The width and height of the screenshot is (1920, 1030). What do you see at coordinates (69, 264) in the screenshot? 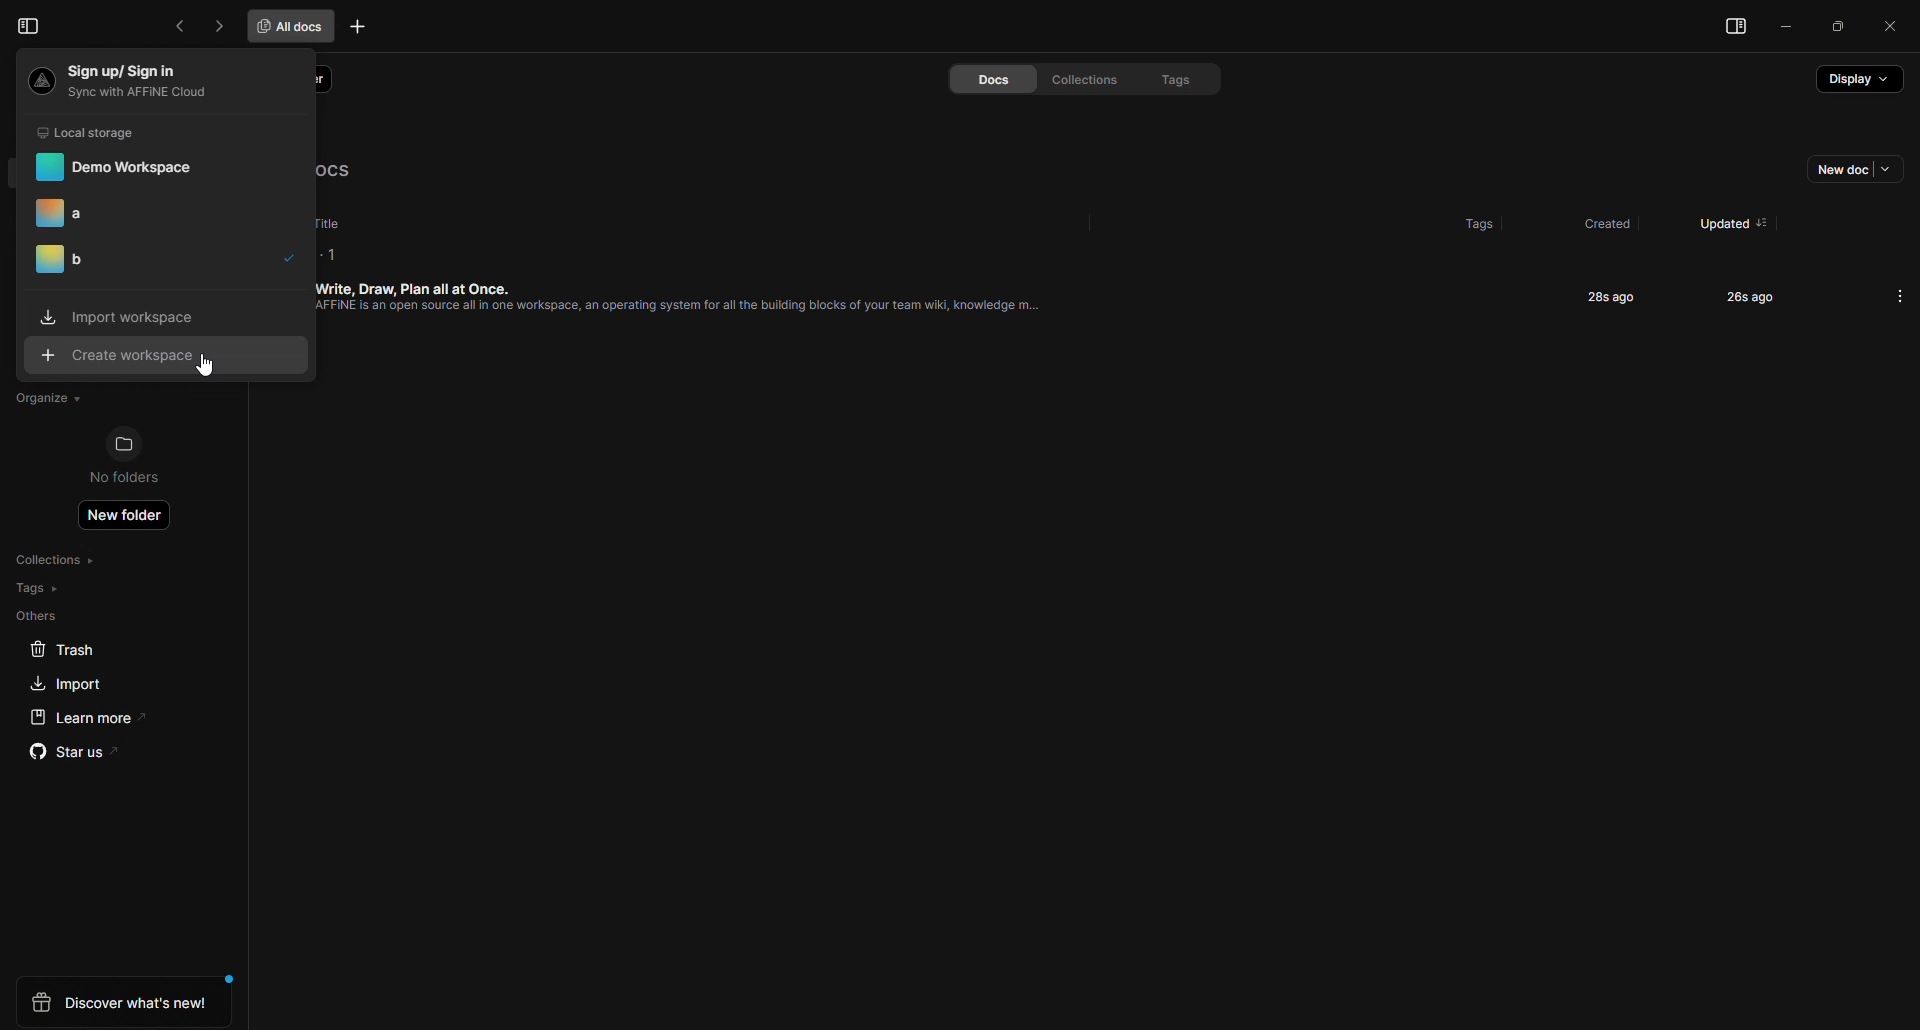
I see `b` at bounding box center [69, 264].